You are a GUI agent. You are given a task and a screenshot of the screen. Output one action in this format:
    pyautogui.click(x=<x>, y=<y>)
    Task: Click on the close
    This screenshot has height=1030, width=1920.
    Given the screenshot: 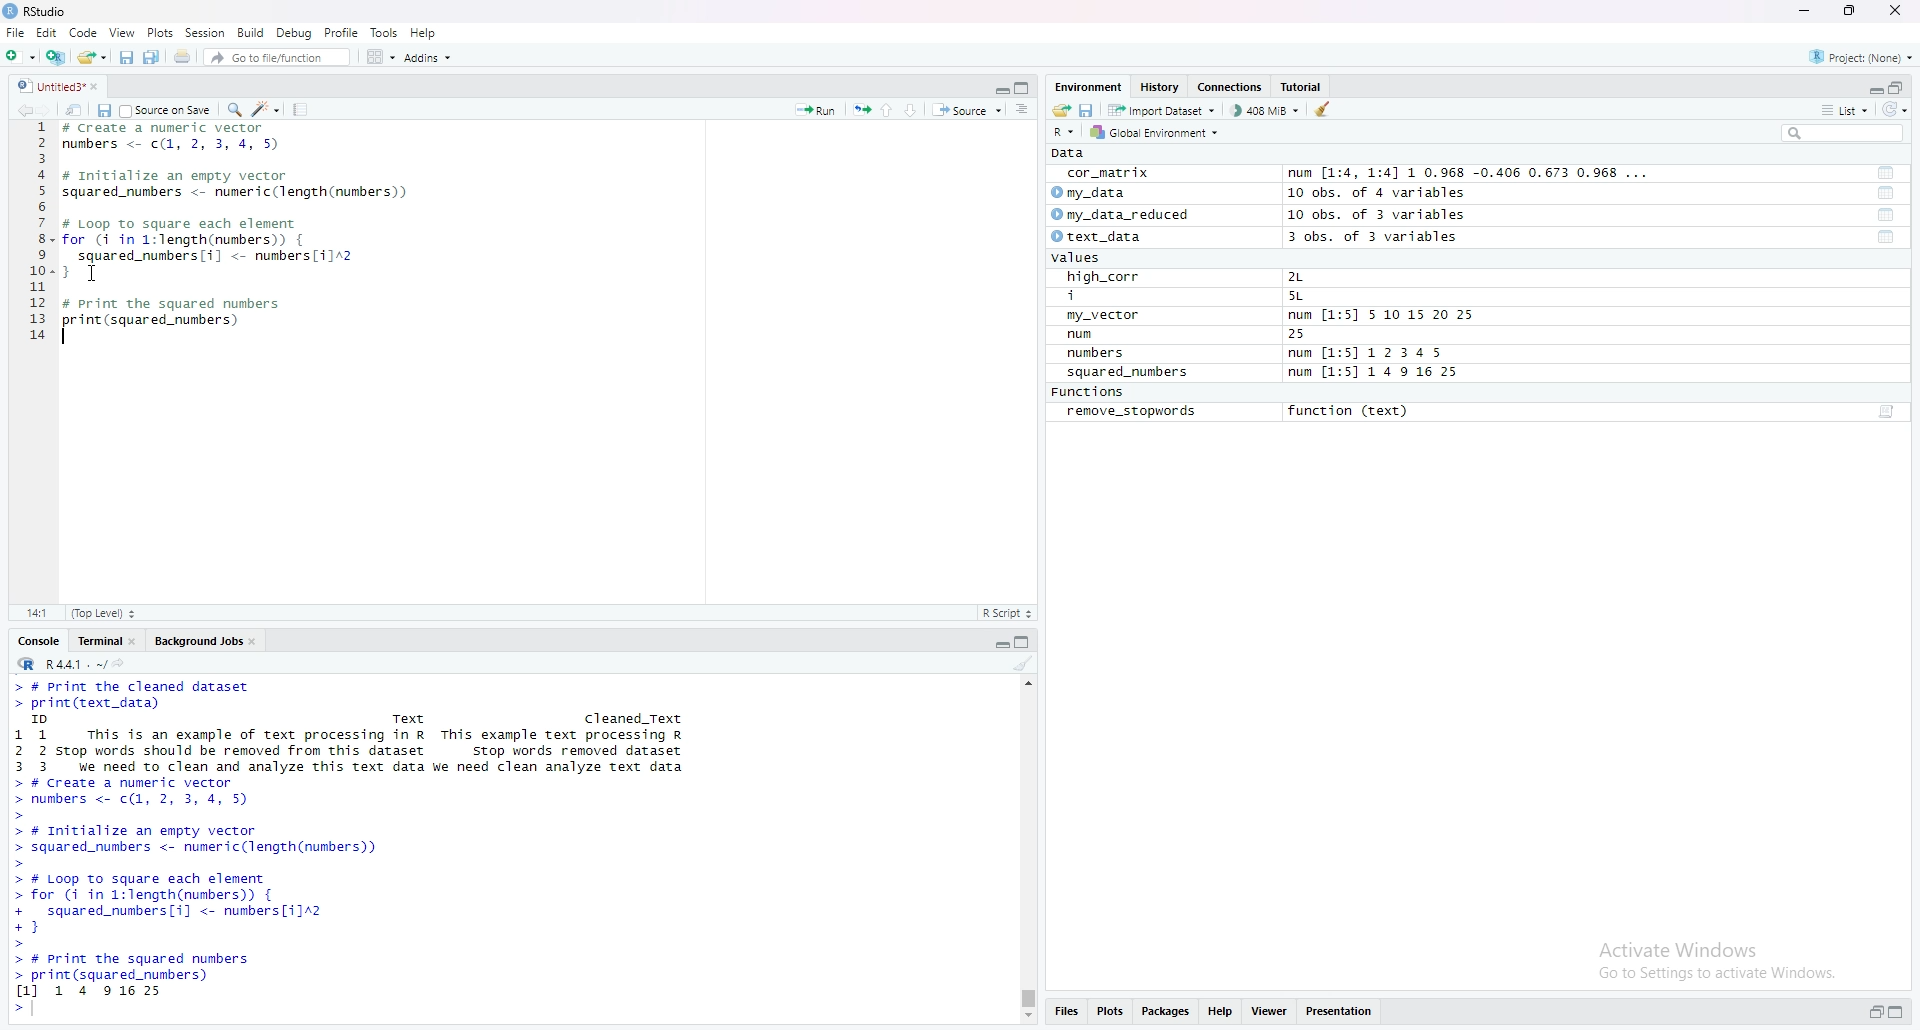 What is the action you would take?
    pyautogui.click(x=1899, y=12)
    